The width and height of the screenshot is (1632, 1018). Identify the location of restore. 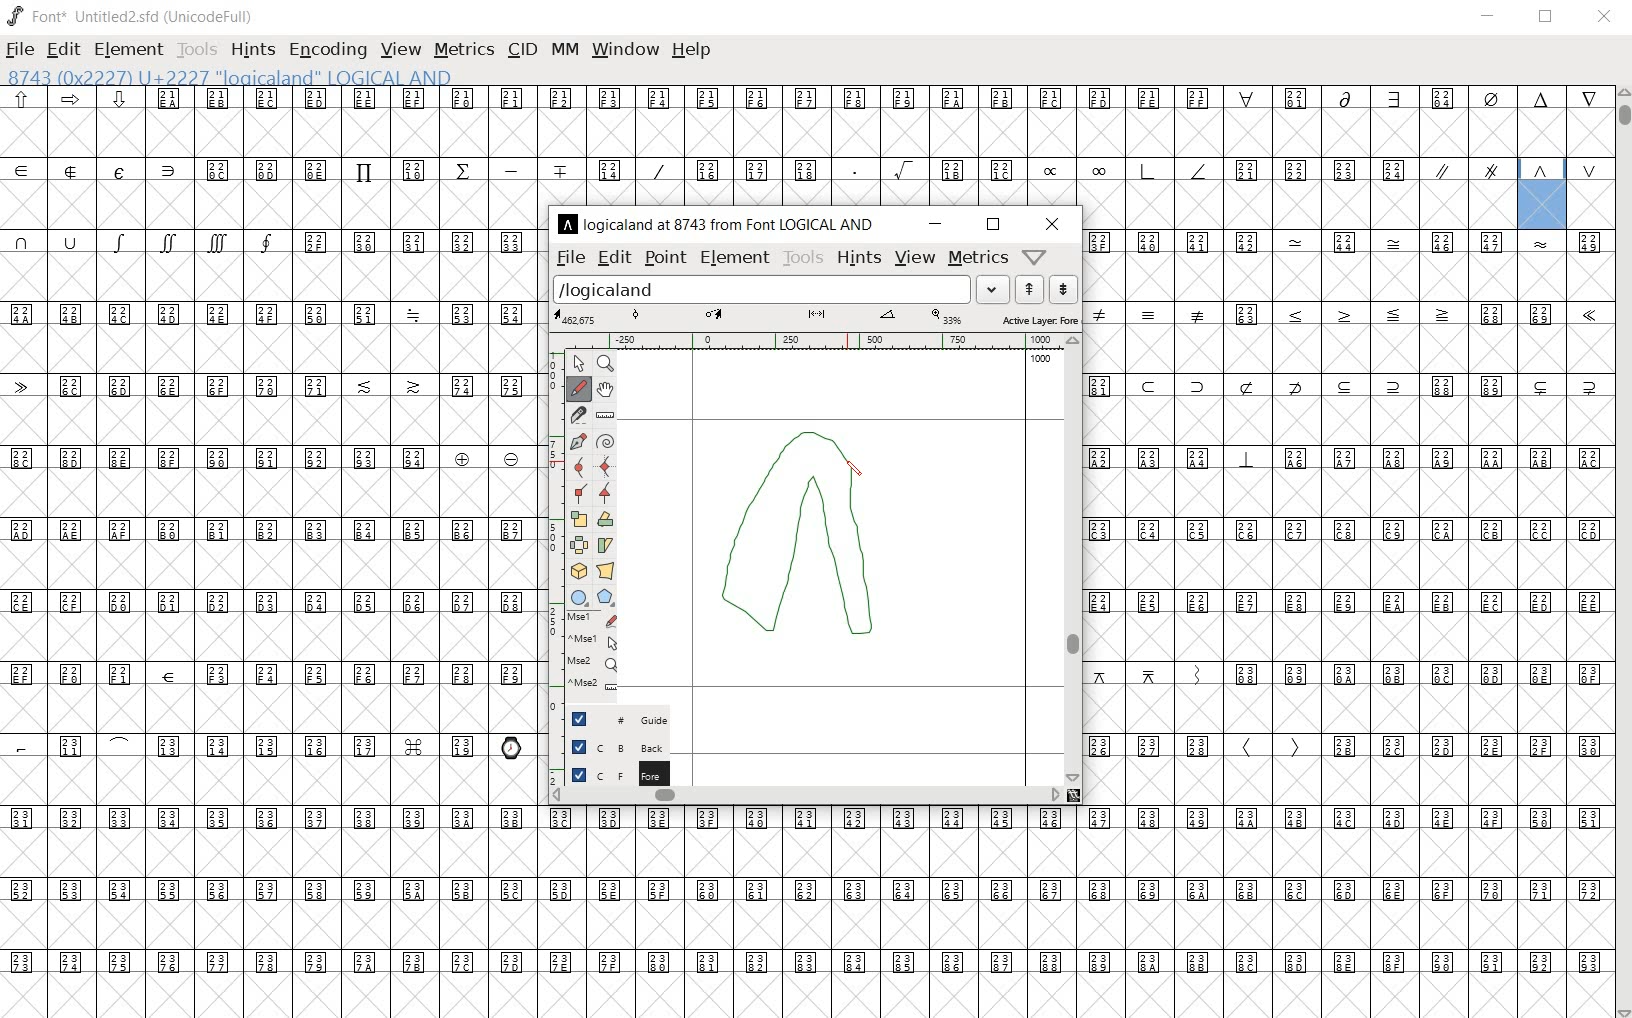
(1546, 17).